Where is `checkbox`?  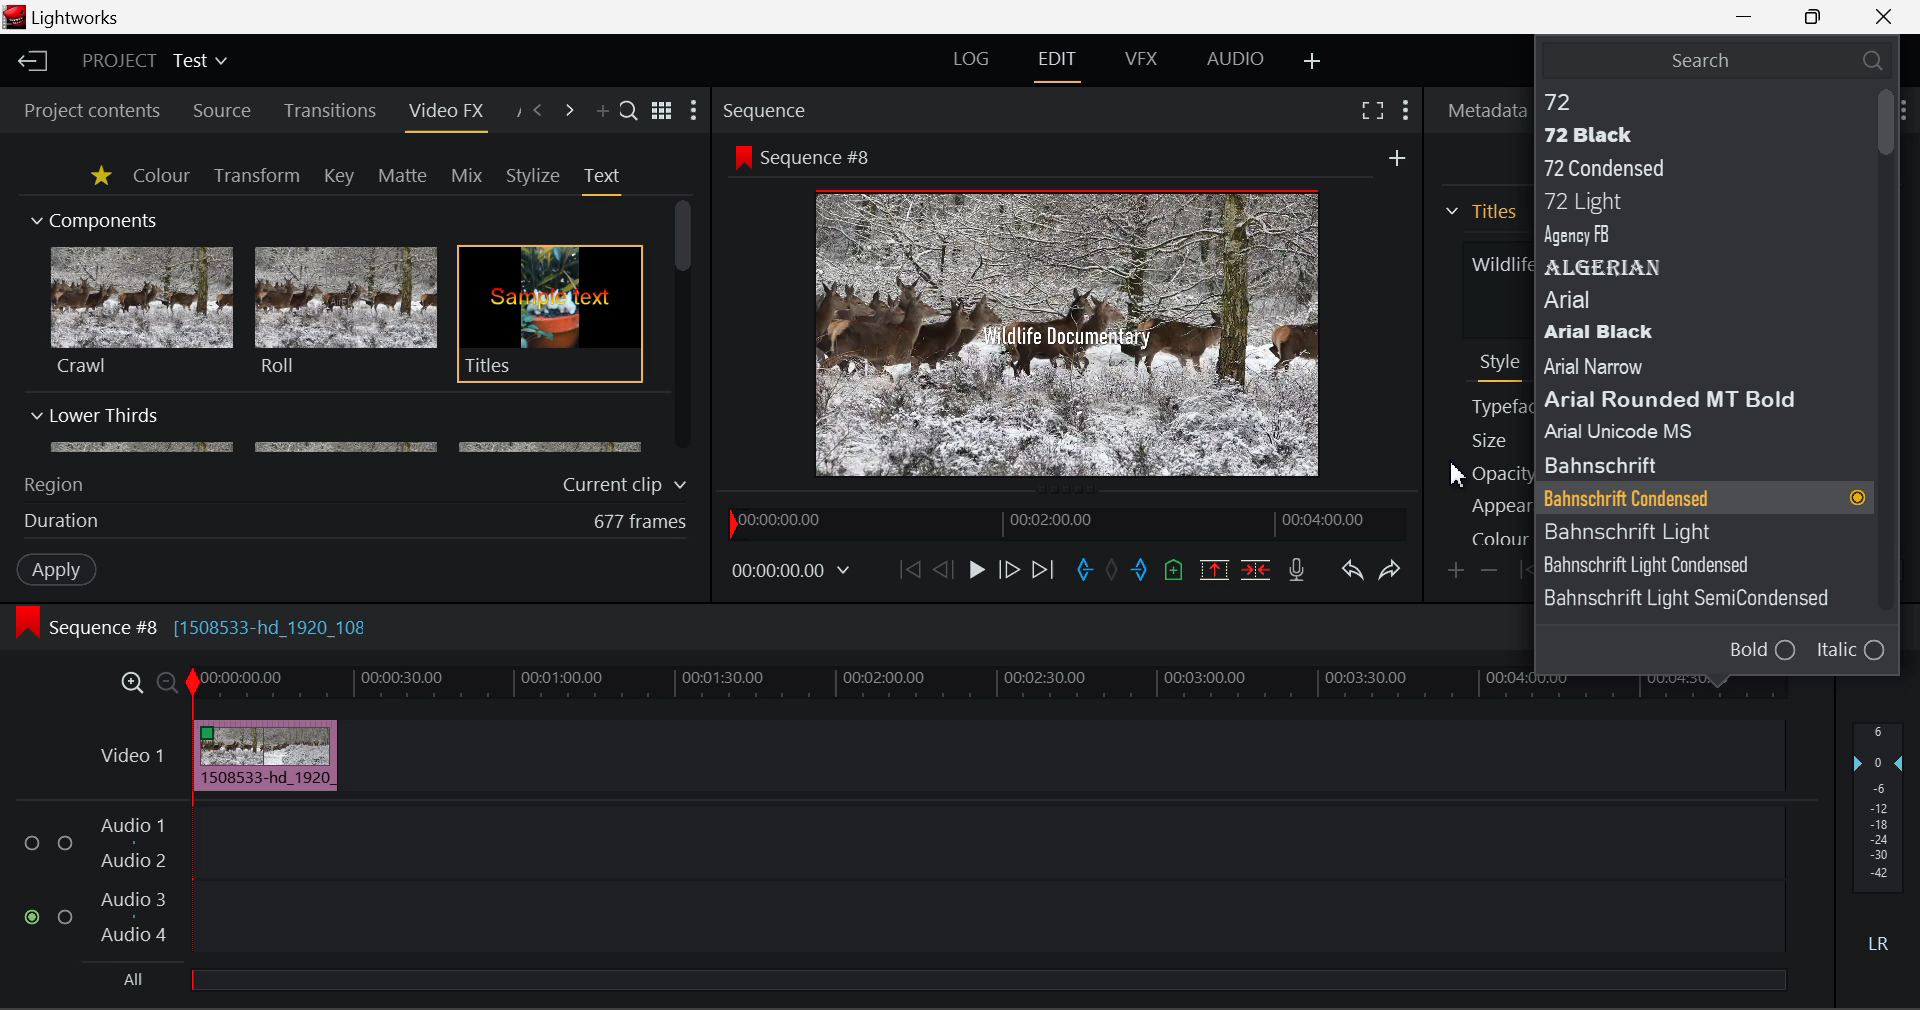 checkbox is located at coordinates (66, 845).